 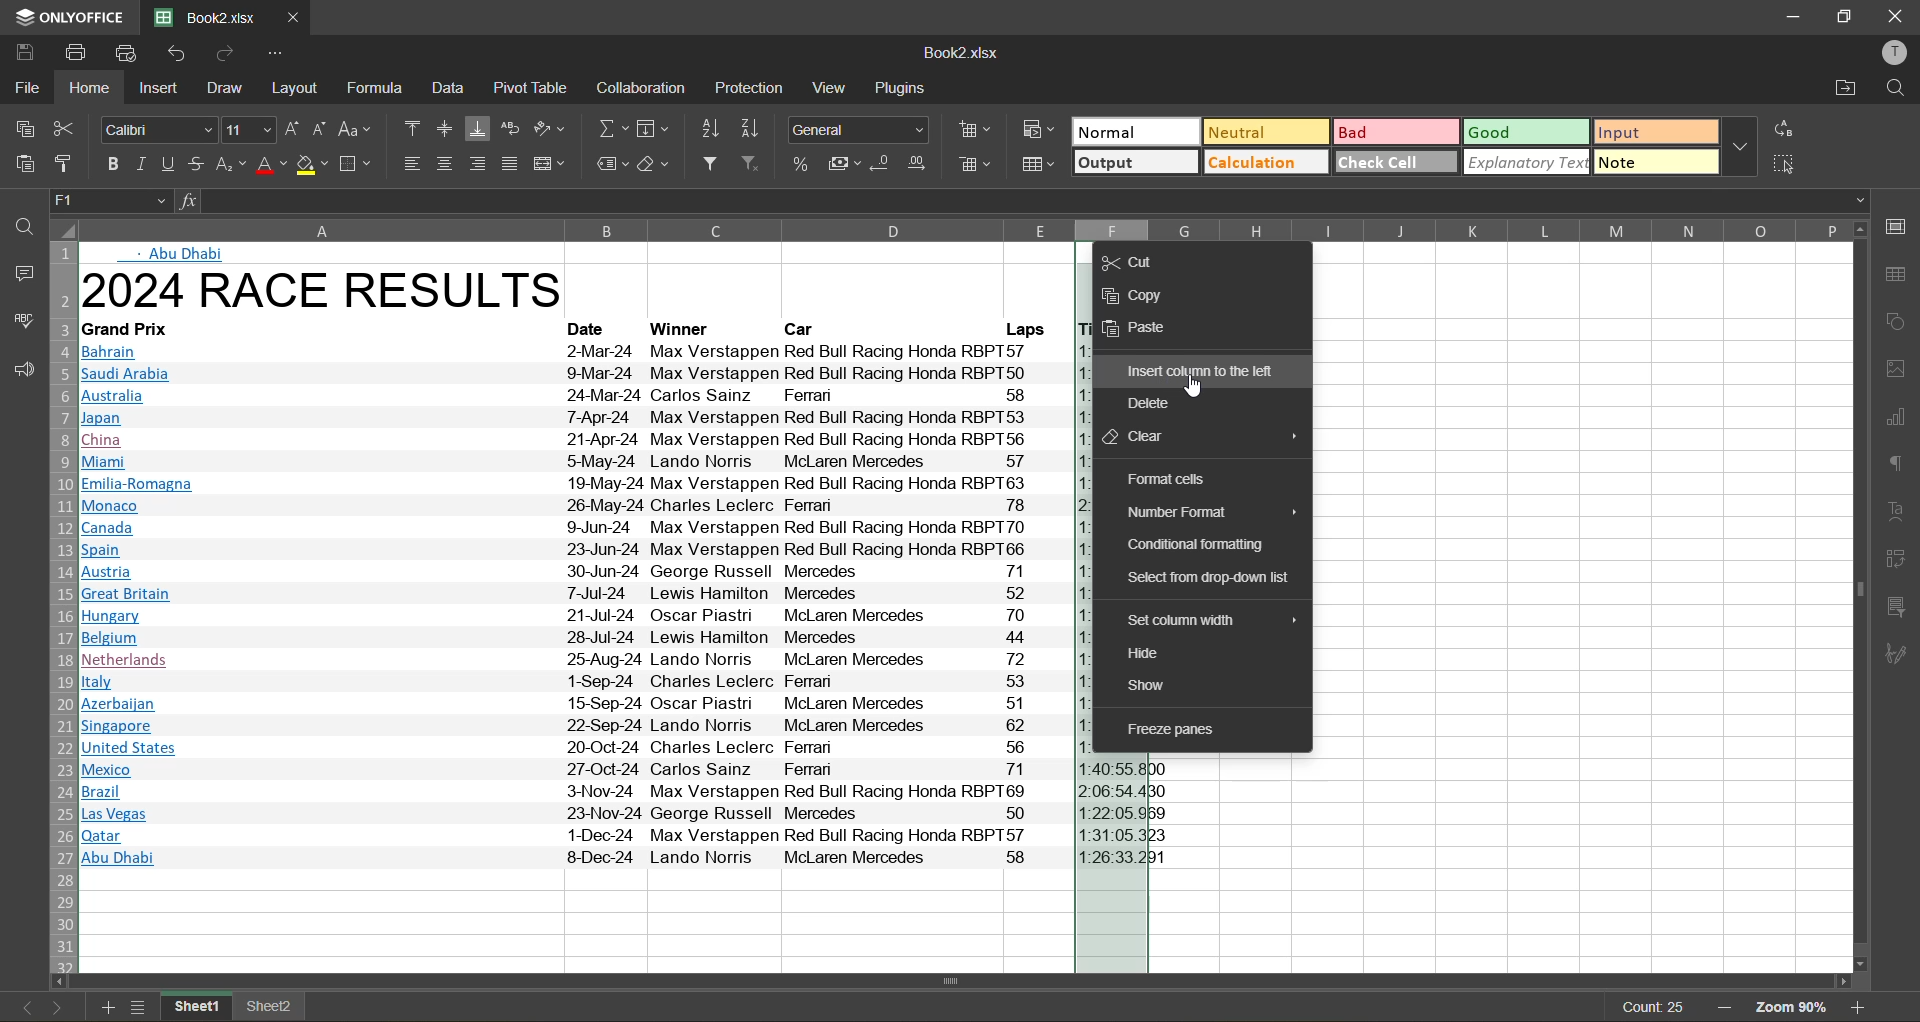 I want to click on 2024 RACE RESULTS, so click(x=328, y=291).